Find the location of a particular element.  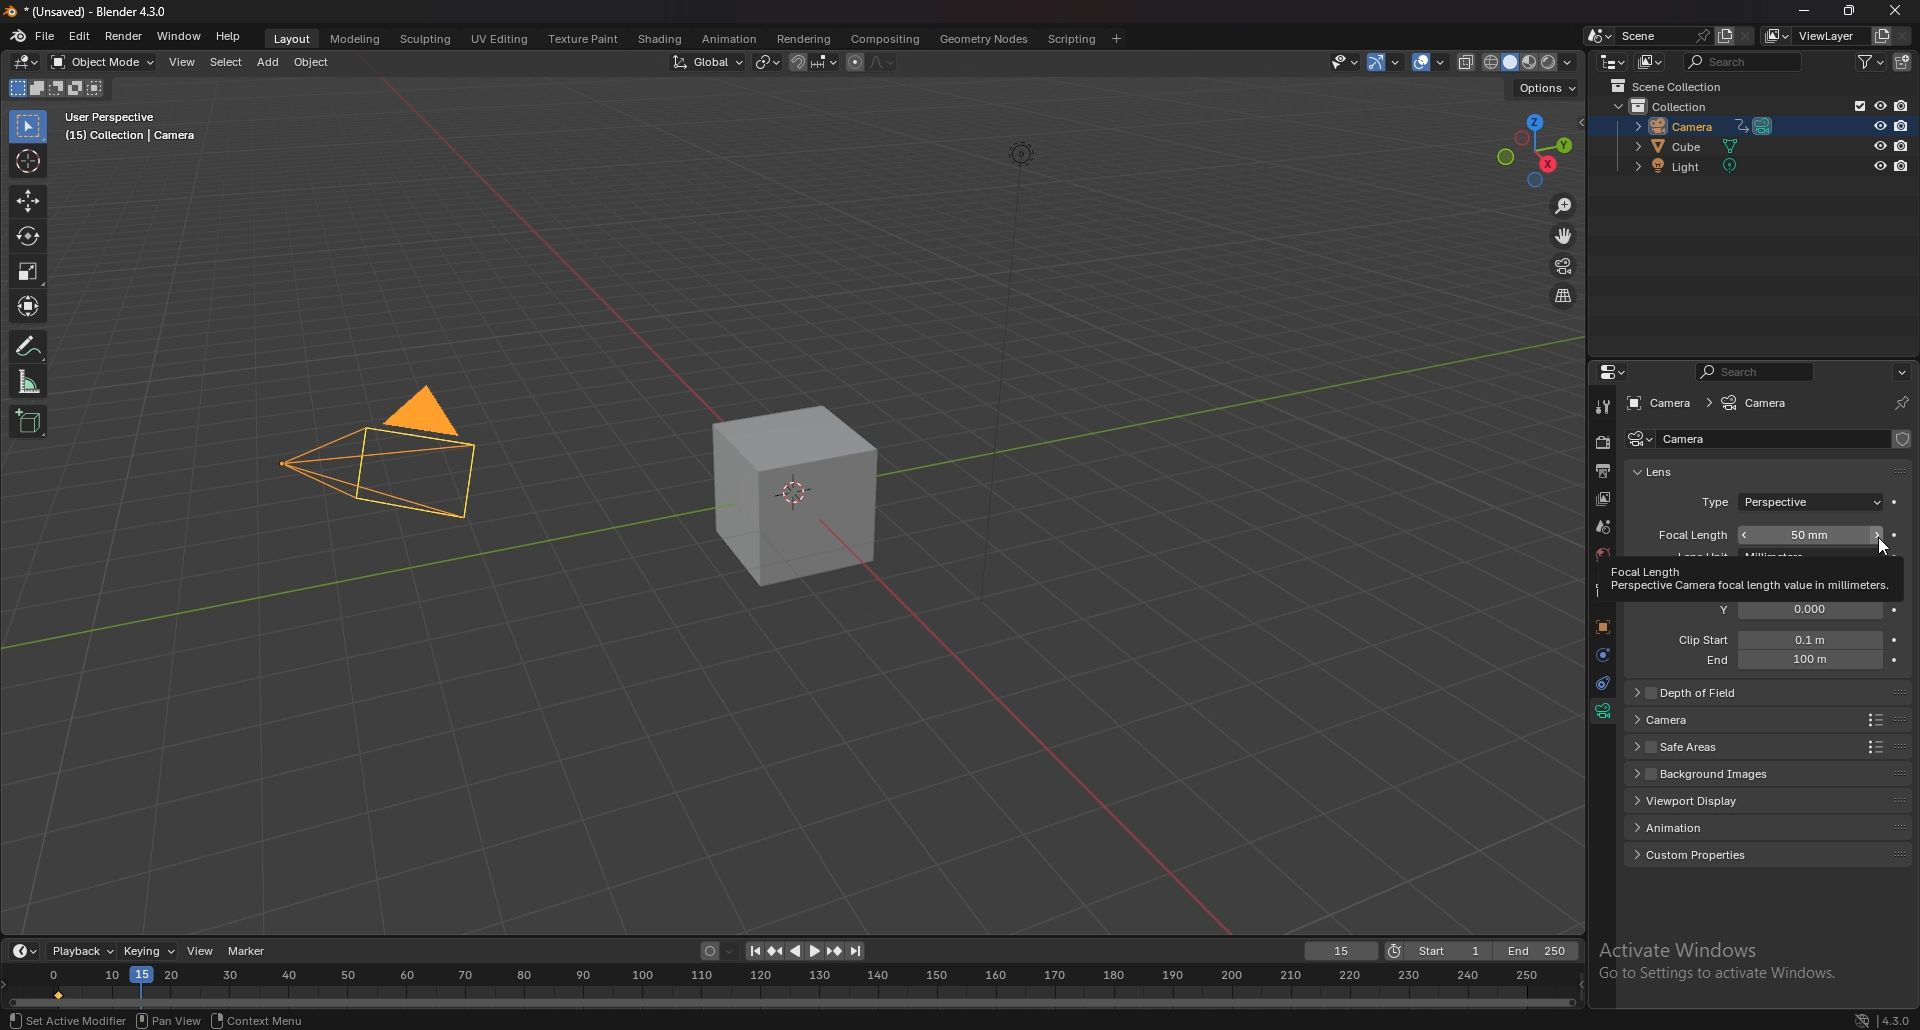

tooltip is located at coordinates (1751, 581).